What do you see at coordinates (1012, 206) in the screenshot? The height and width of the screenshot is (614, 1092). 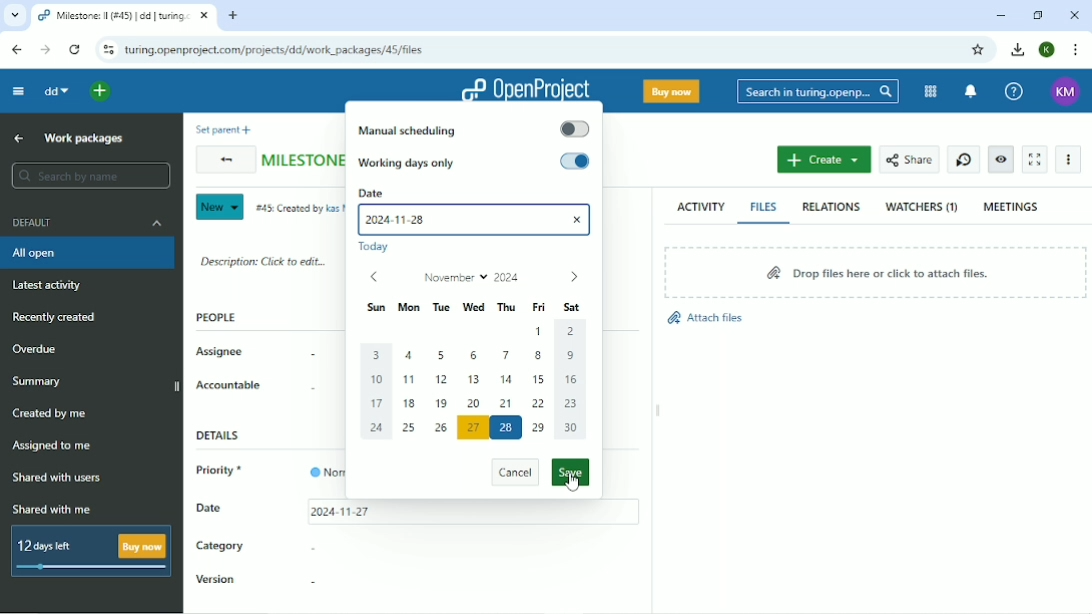 I see `Meetings` at bounding box center [1012, 206].